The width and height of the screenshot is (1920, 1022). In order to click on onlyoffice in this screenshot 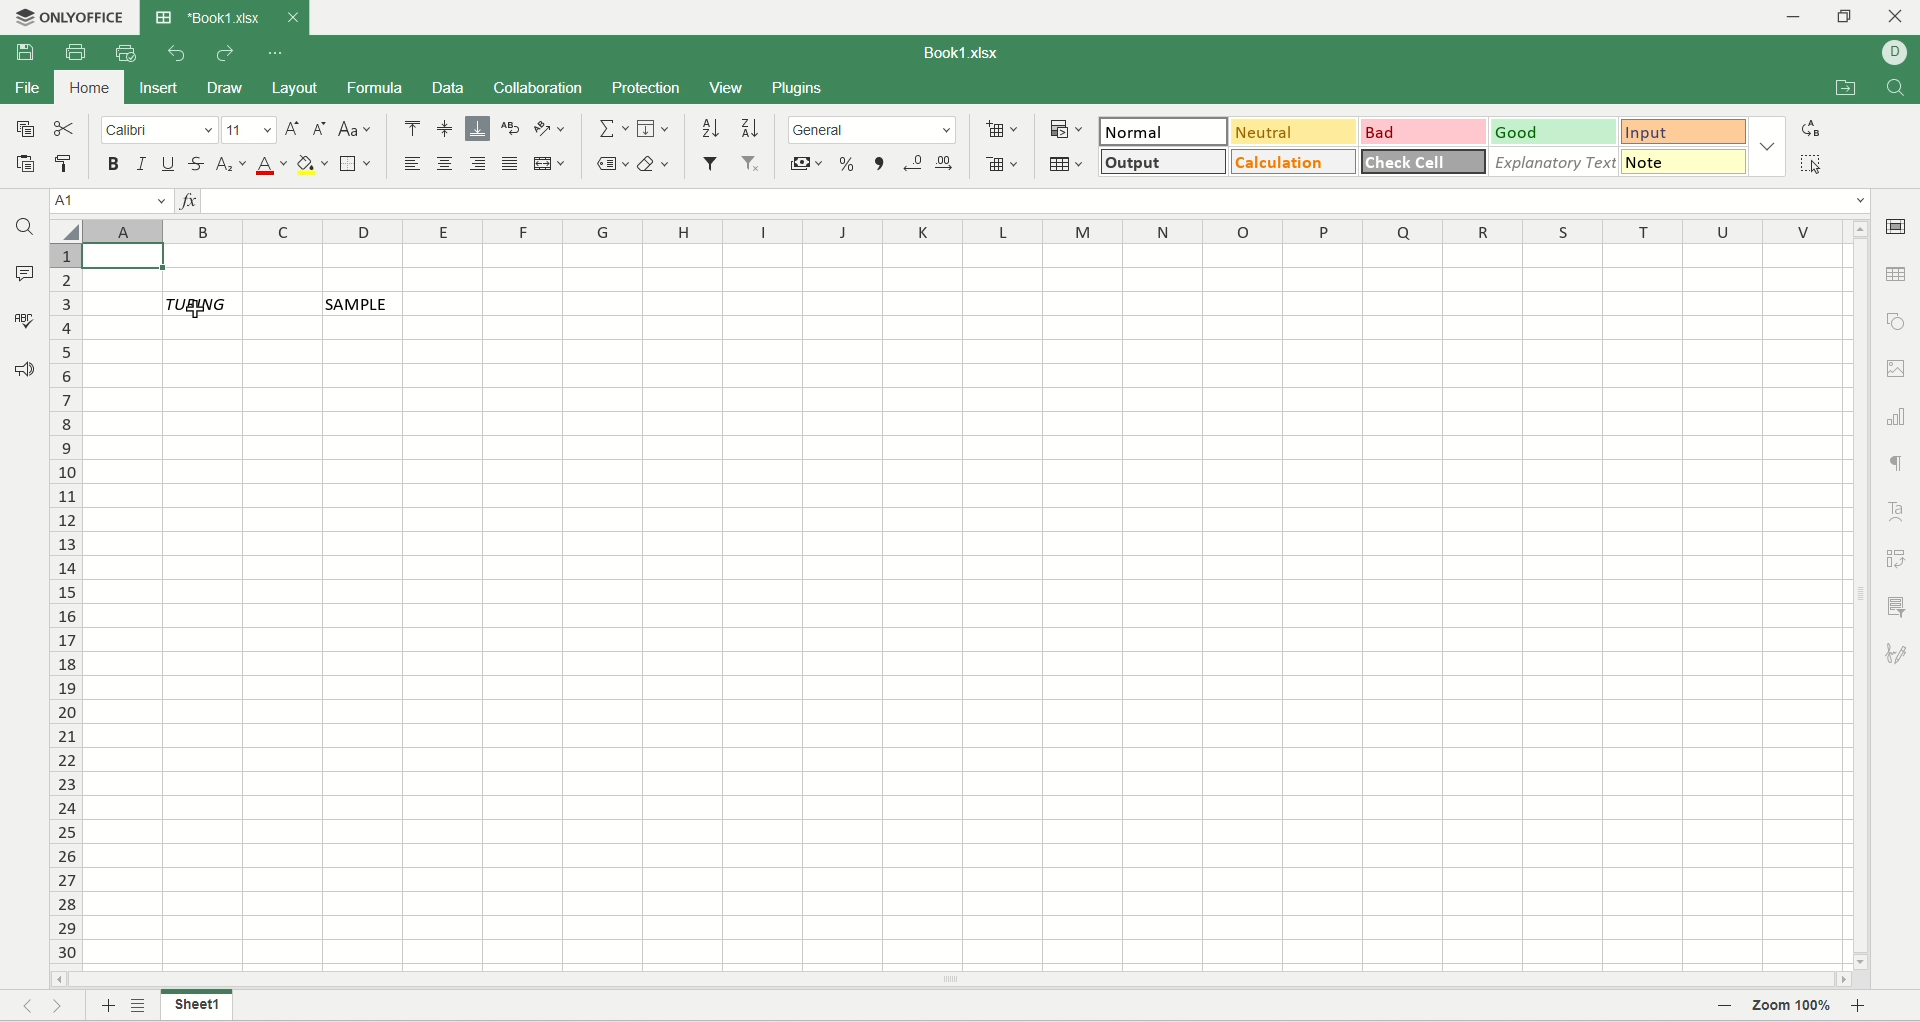, I will do `click(66, 16)`.